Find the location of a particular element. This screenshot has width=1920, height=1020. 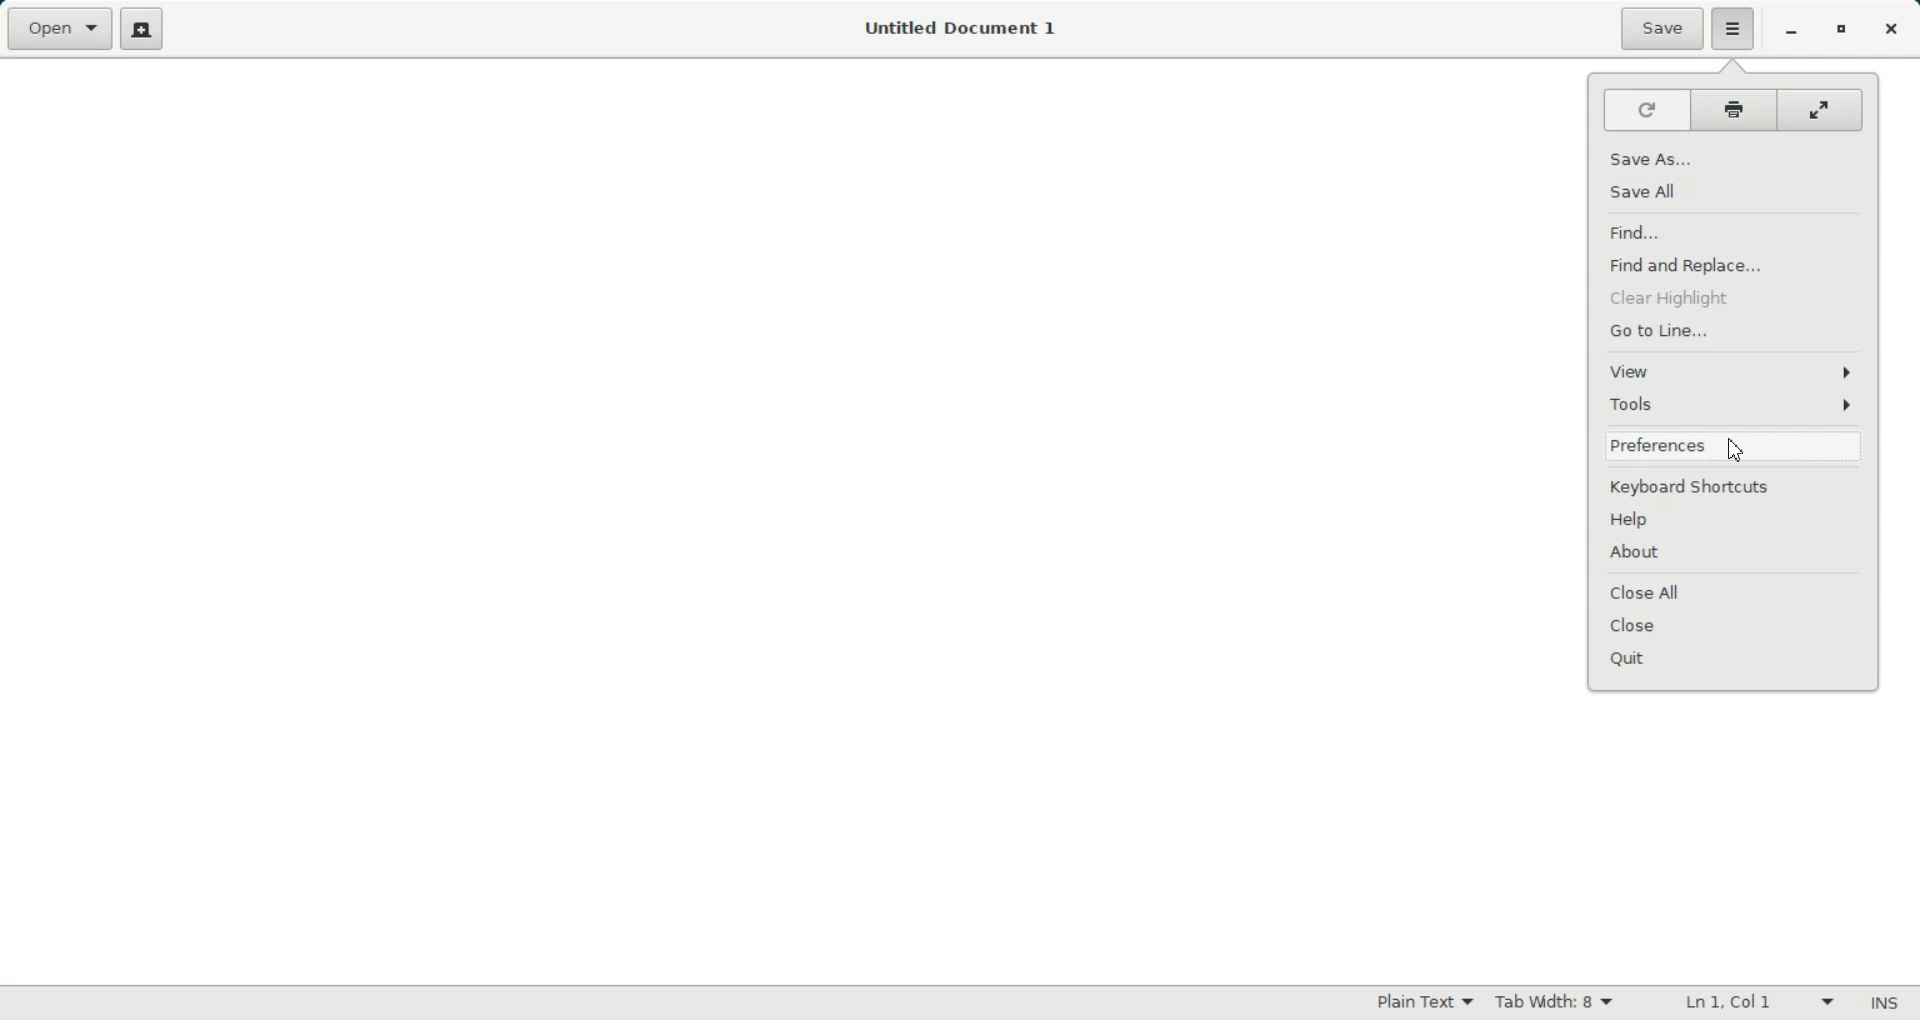

Insert is located at coordinates (1883, 1004).